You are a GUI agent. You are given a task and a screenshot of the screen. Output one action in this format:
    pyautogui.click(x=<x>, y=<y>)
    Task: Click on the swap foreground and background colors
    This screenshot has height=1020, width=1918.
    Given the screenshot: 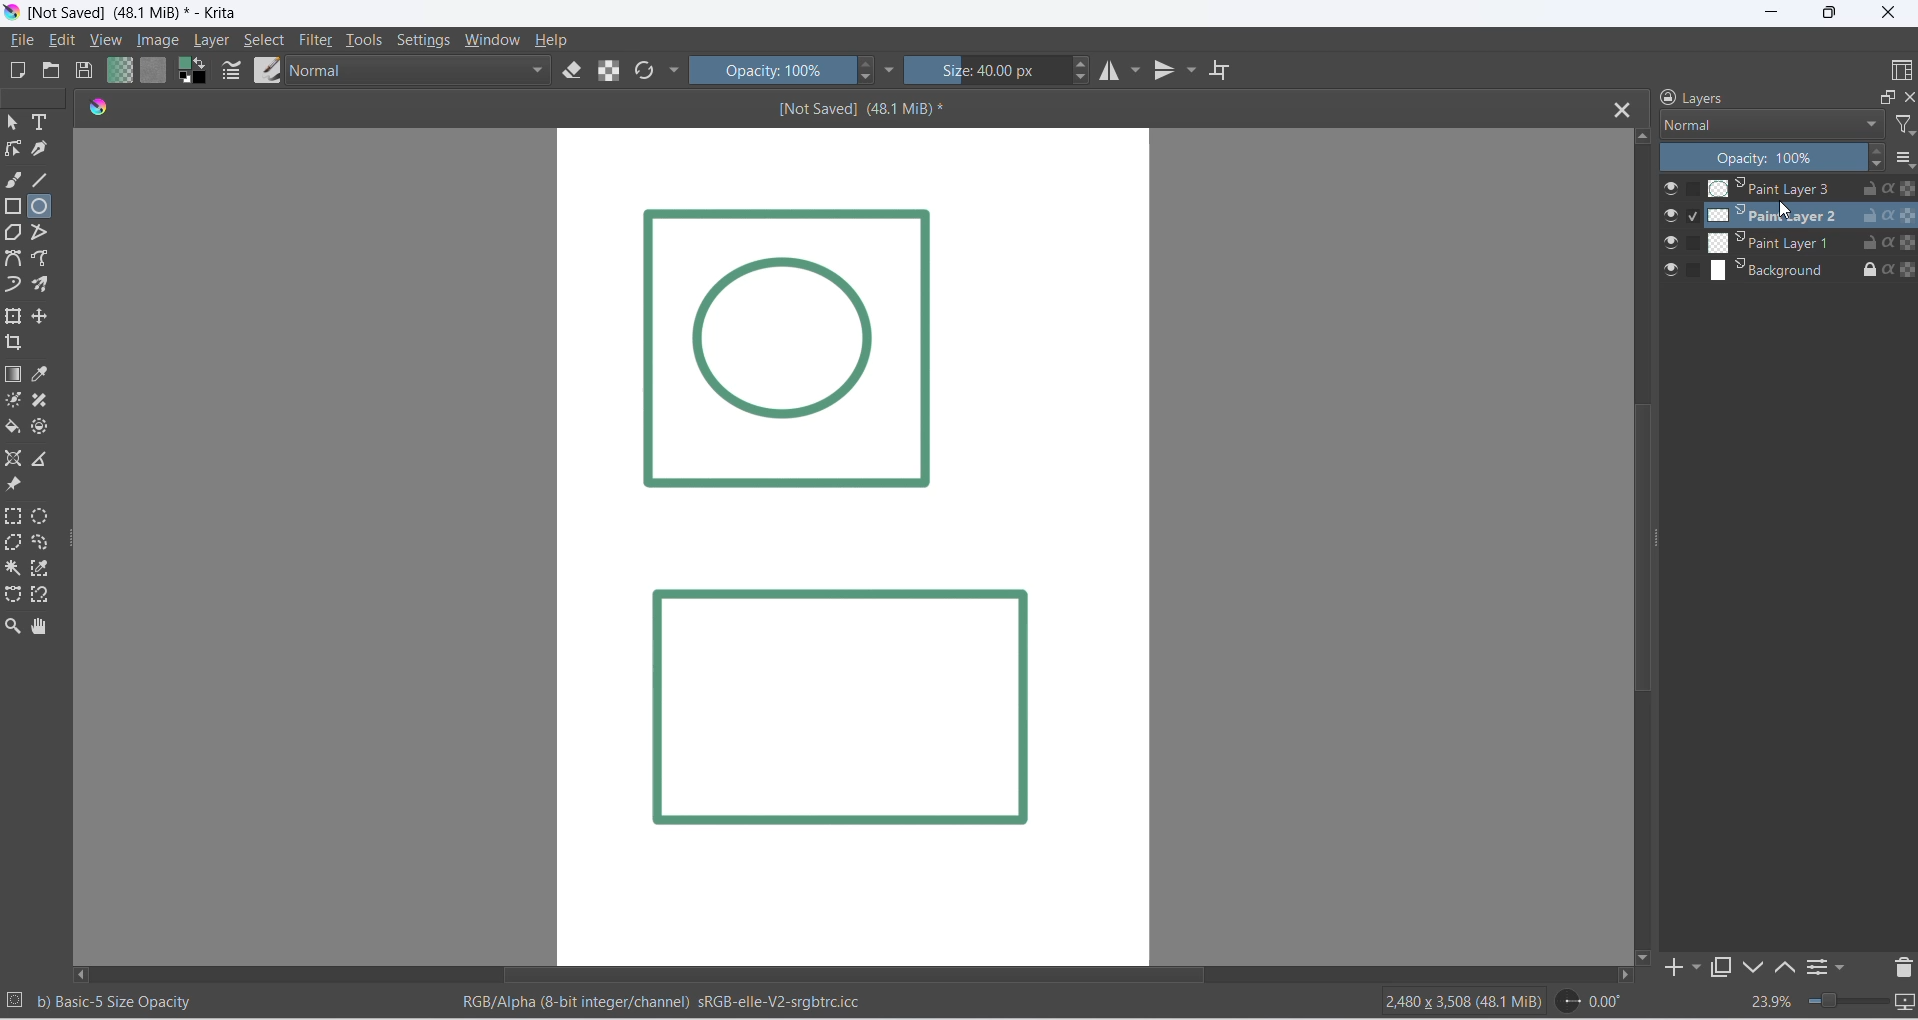 What is the action you would take?
    pyautogui.click(x=194, y=71)
    